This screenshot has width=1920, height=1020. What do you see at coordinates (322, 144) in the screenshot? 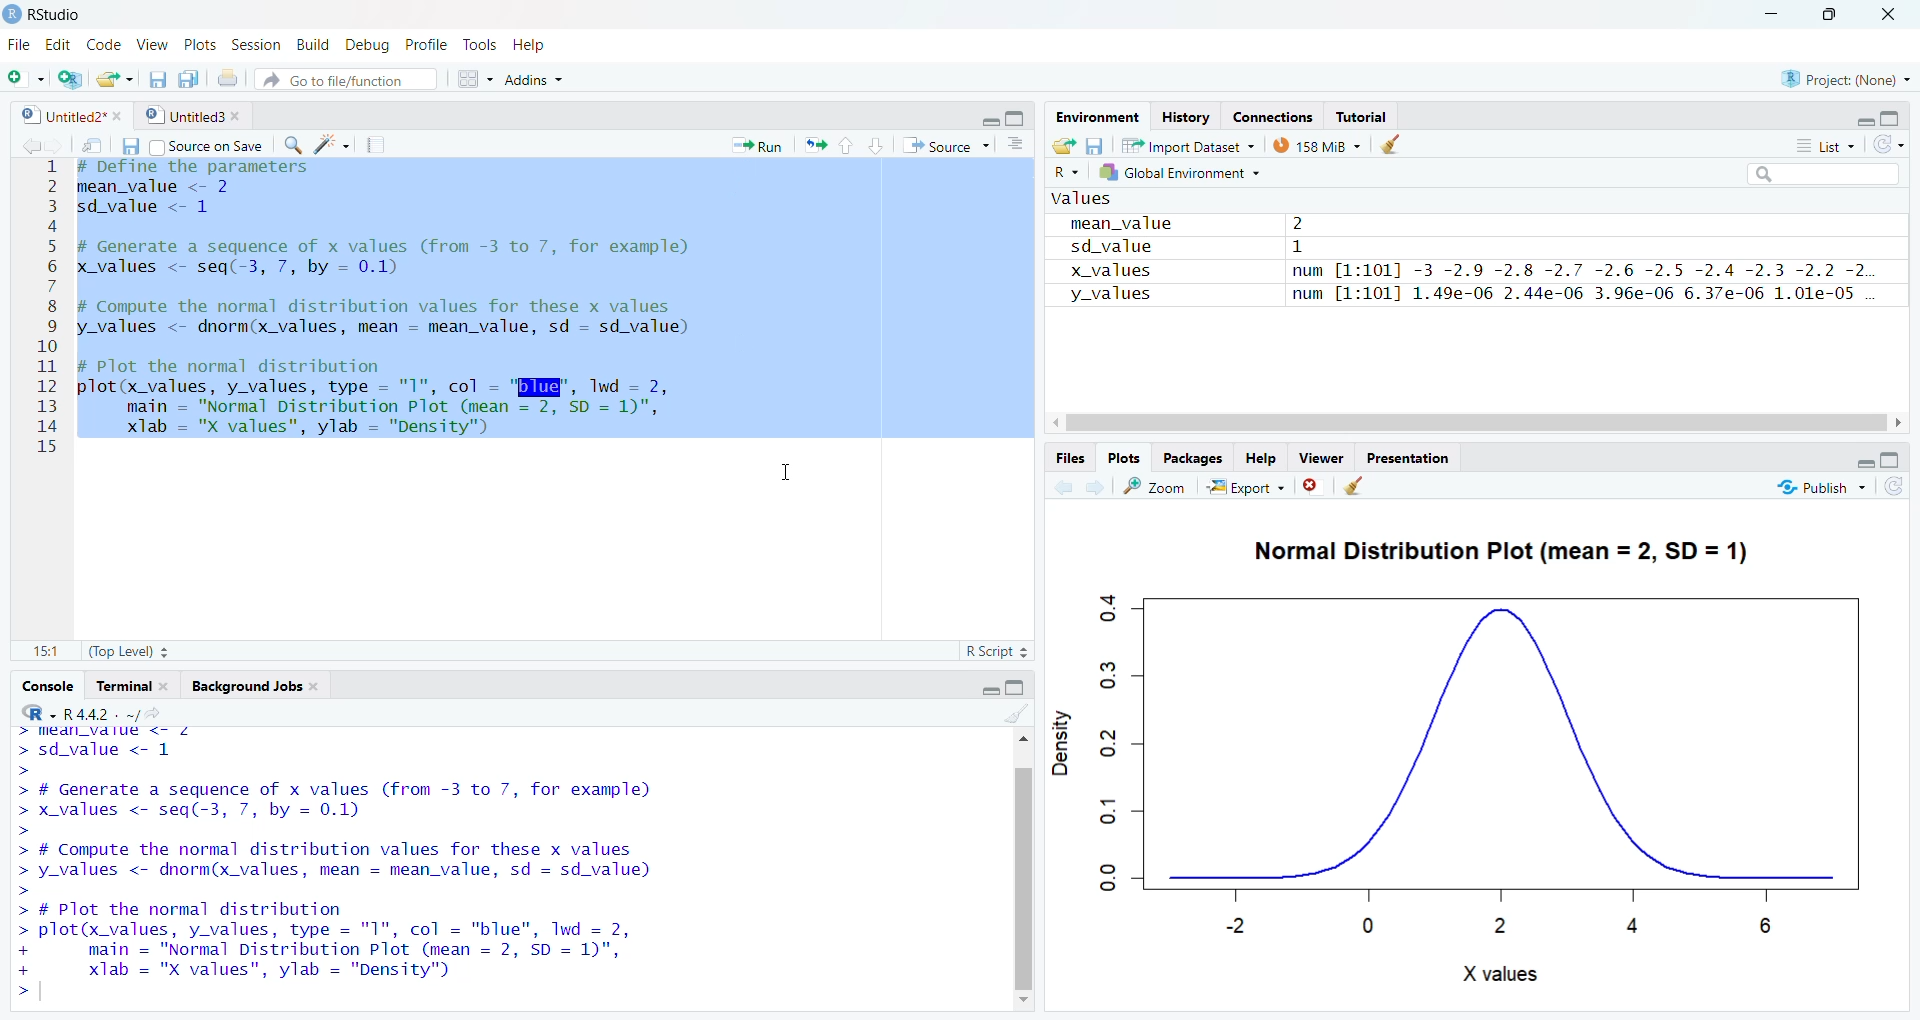
I see `code block` at bounding box center [322, 144].